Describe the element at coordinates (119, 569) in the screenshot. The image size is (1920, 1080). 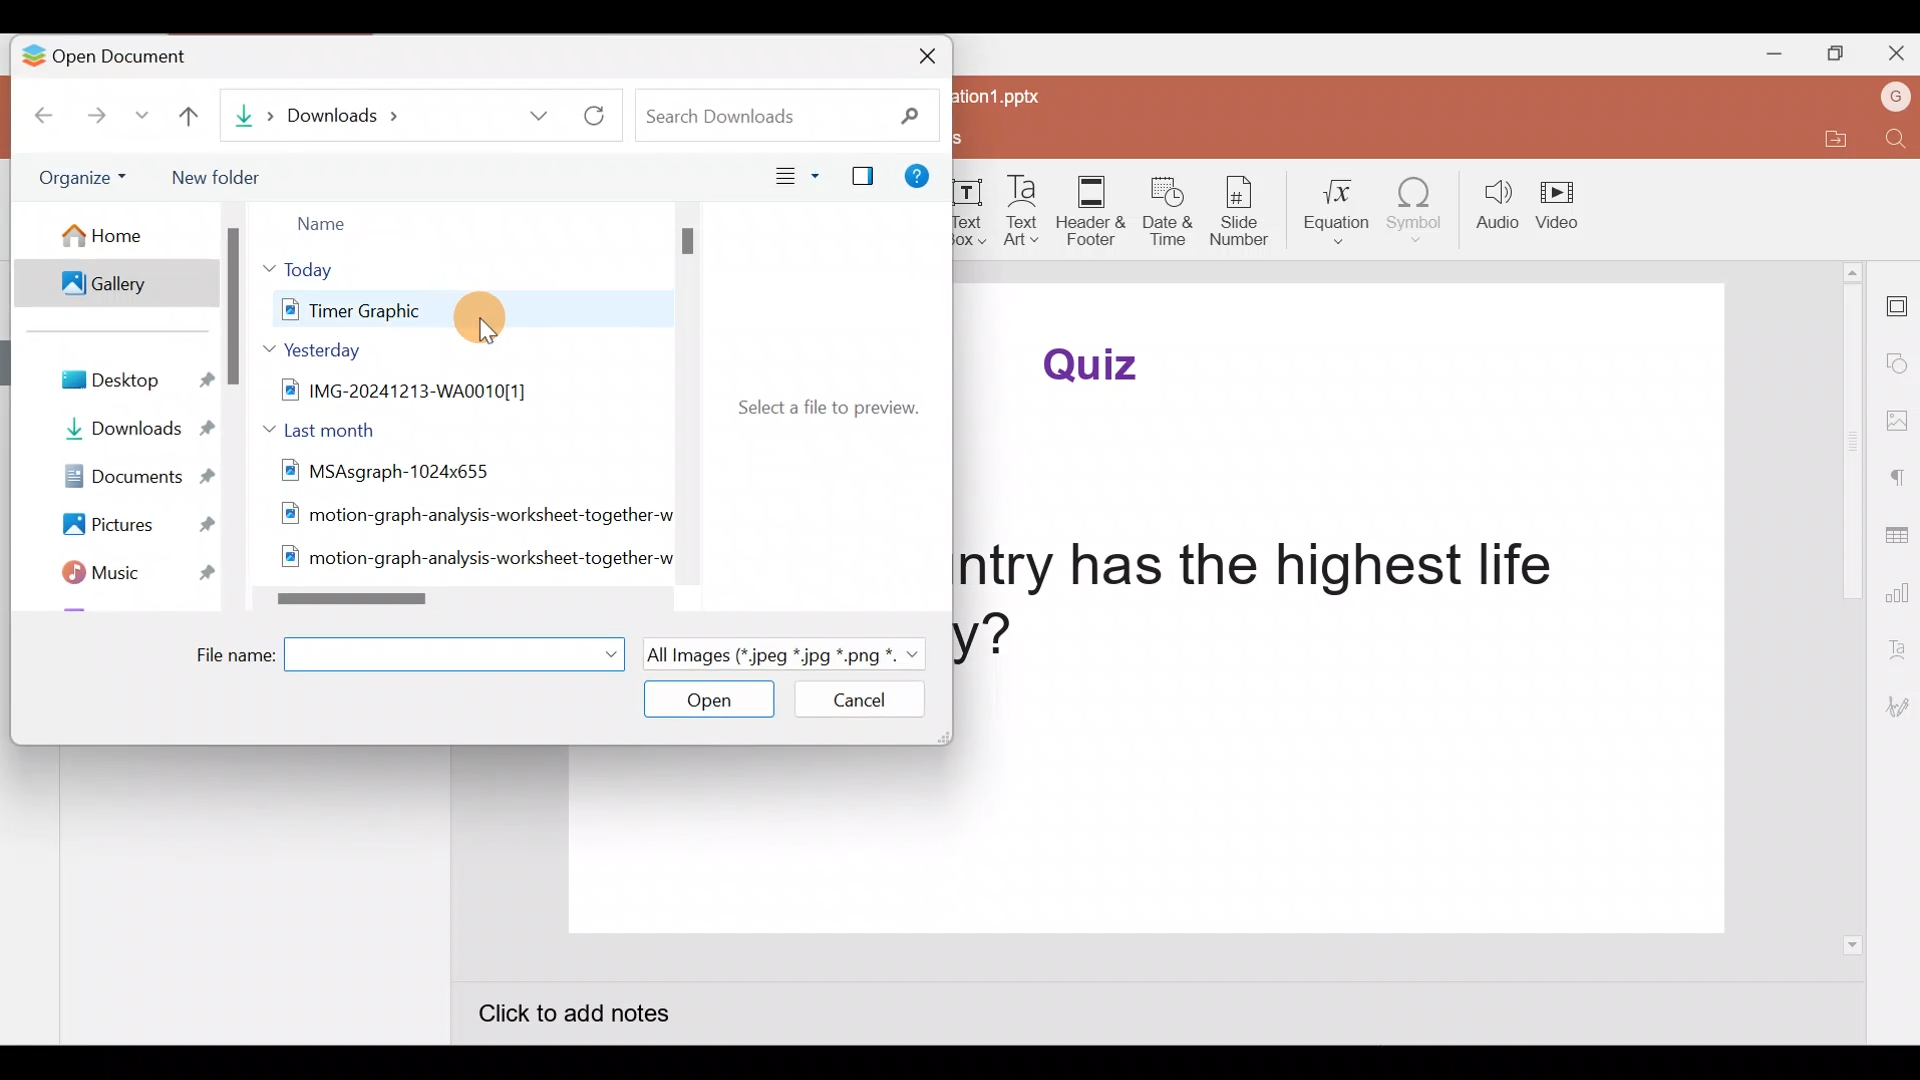
I see `Music` at that location.